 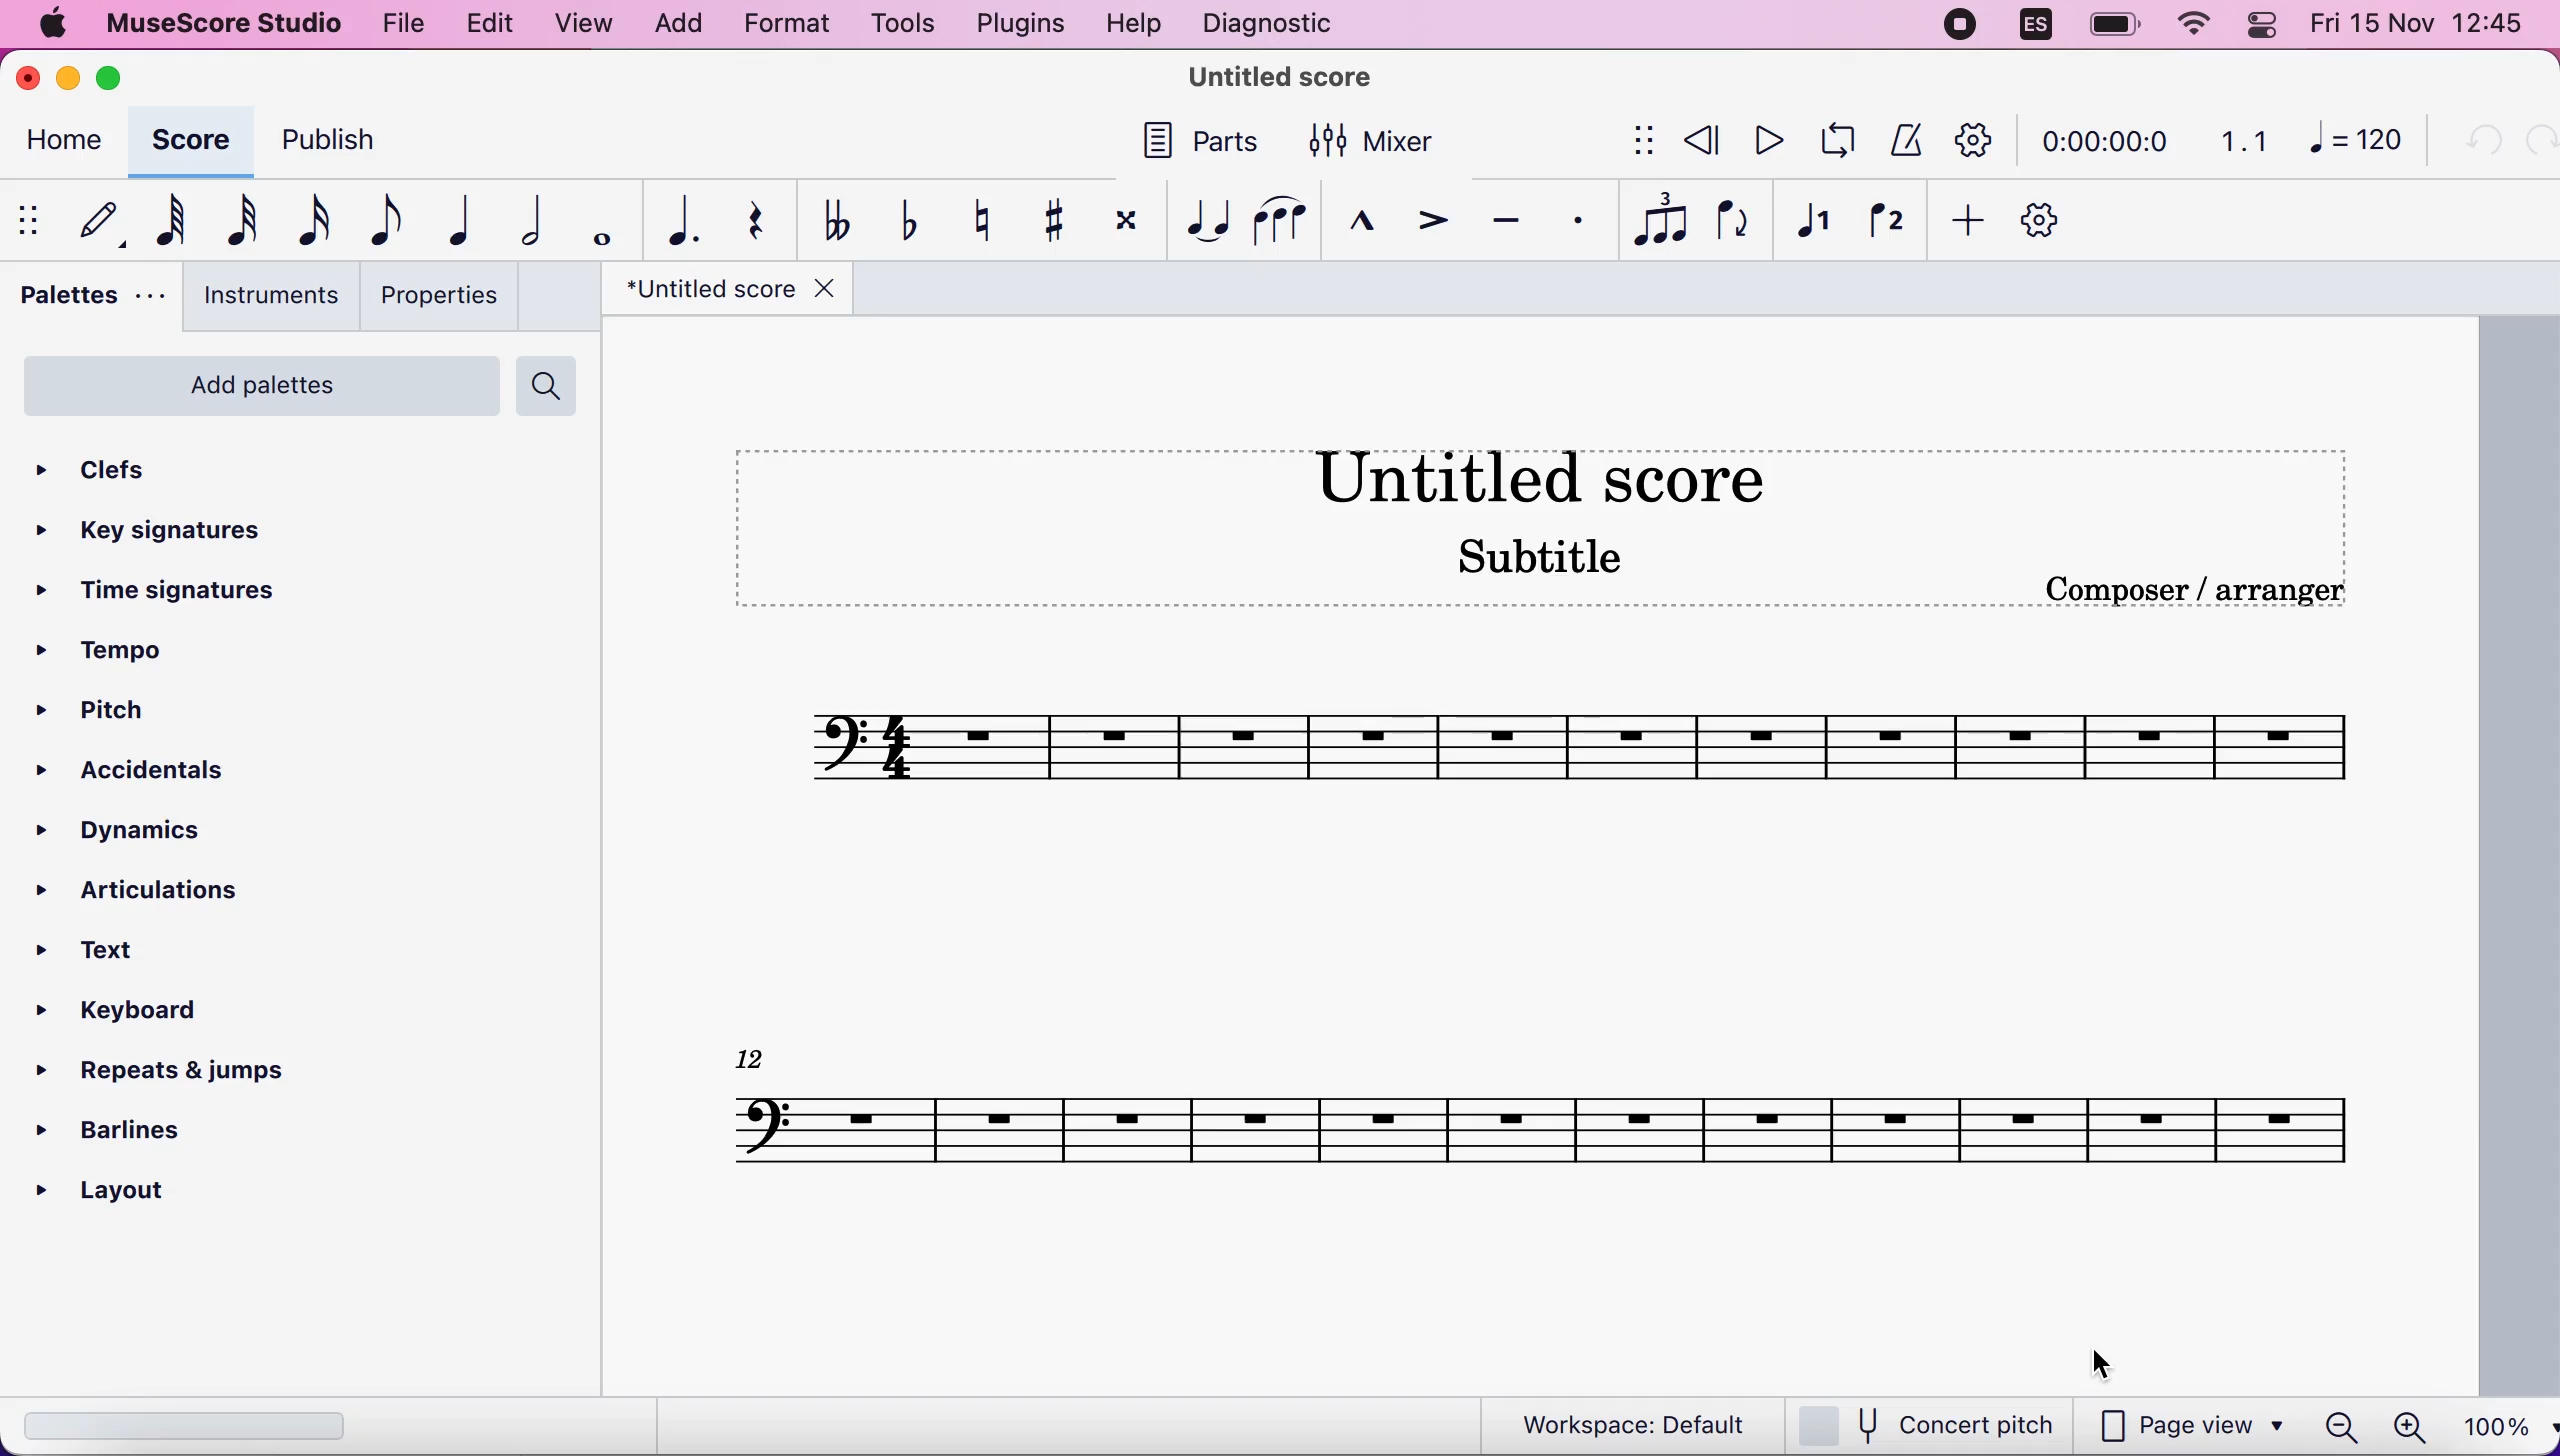 What do you see at coordinates (2405, 1427) in the screenshot?
I see `zoom in` at bounding box center [2405, 1427].